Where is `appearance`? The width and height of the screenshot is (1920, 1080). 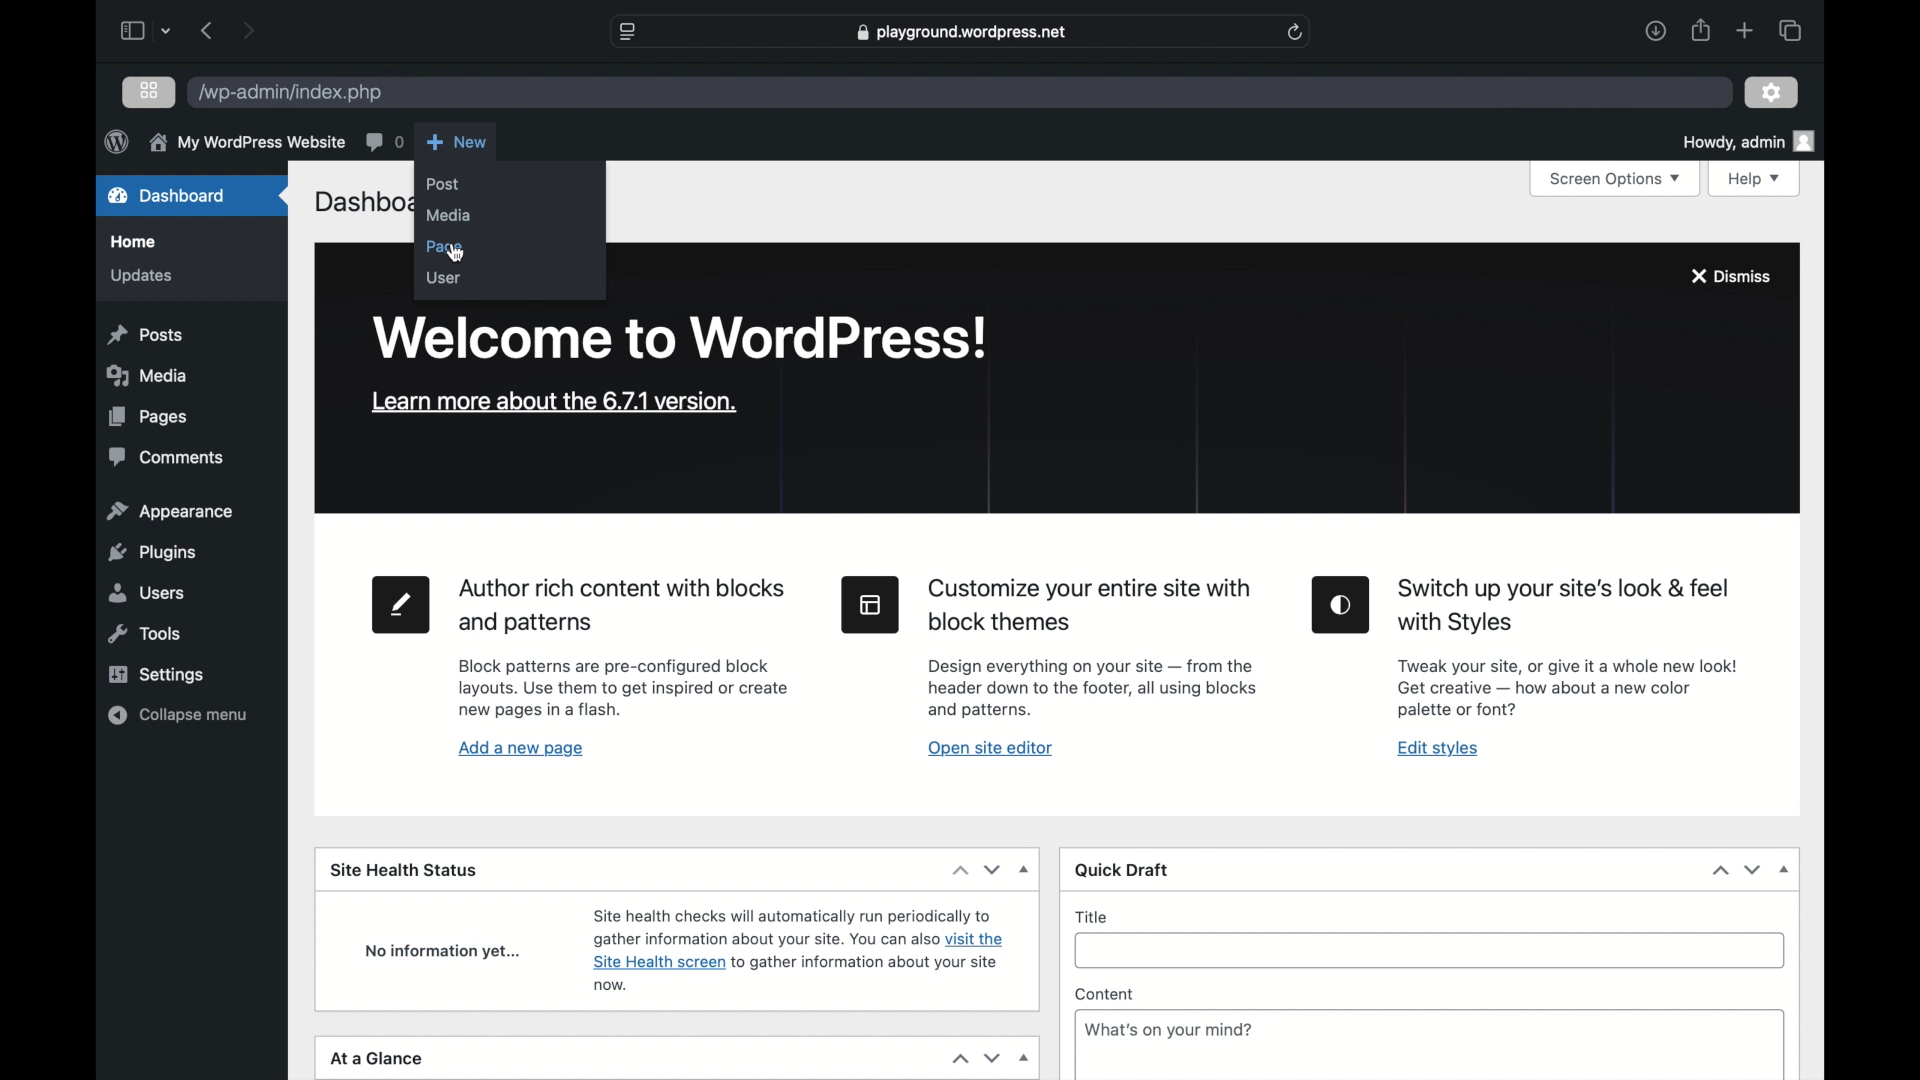 appearance is located at coordinates (170, 511).